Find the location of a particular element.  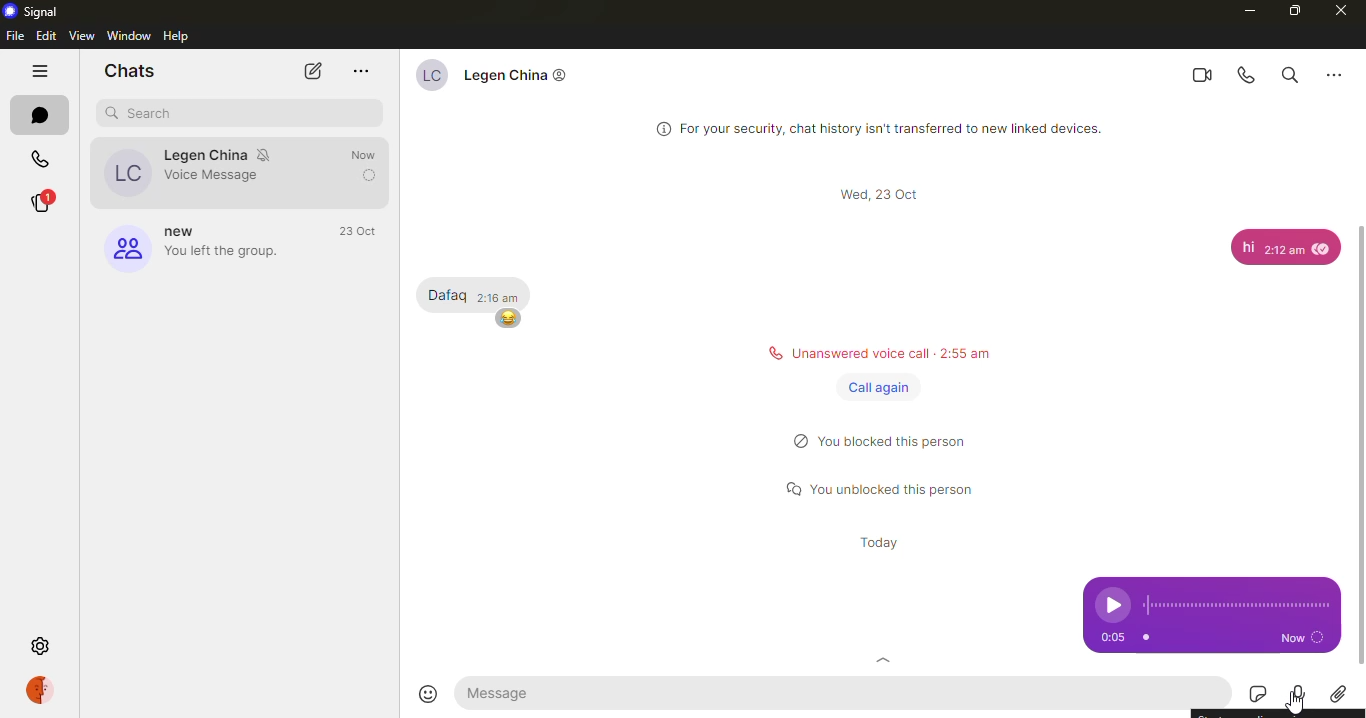

time is located at coordinates (1110, 638).